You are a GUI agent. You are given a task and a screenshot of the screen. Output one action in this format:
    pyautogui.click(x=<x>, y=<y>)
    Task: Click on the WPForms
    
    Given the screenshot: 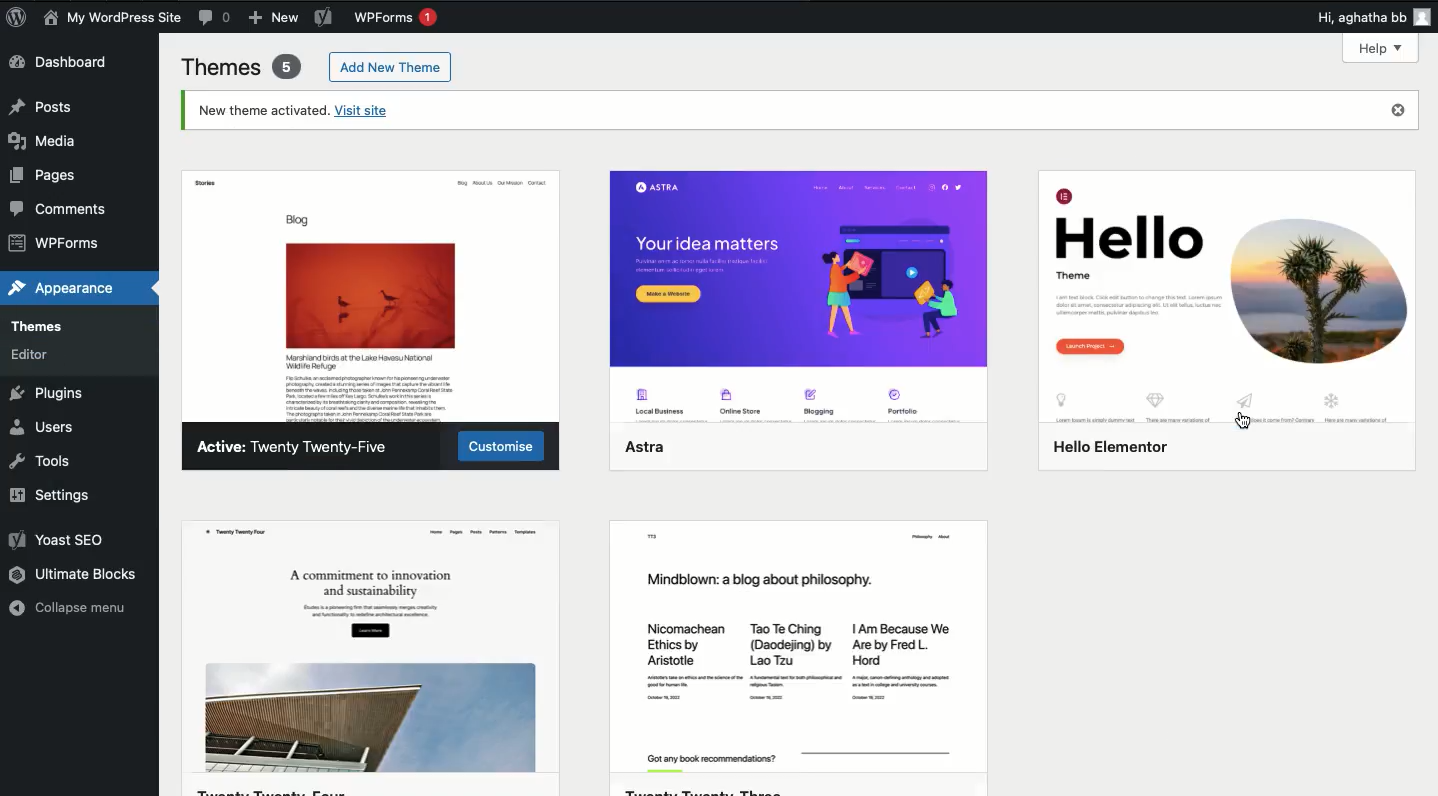 What is the action you would take?
    pyautogui.click(x=394, y=18)
    